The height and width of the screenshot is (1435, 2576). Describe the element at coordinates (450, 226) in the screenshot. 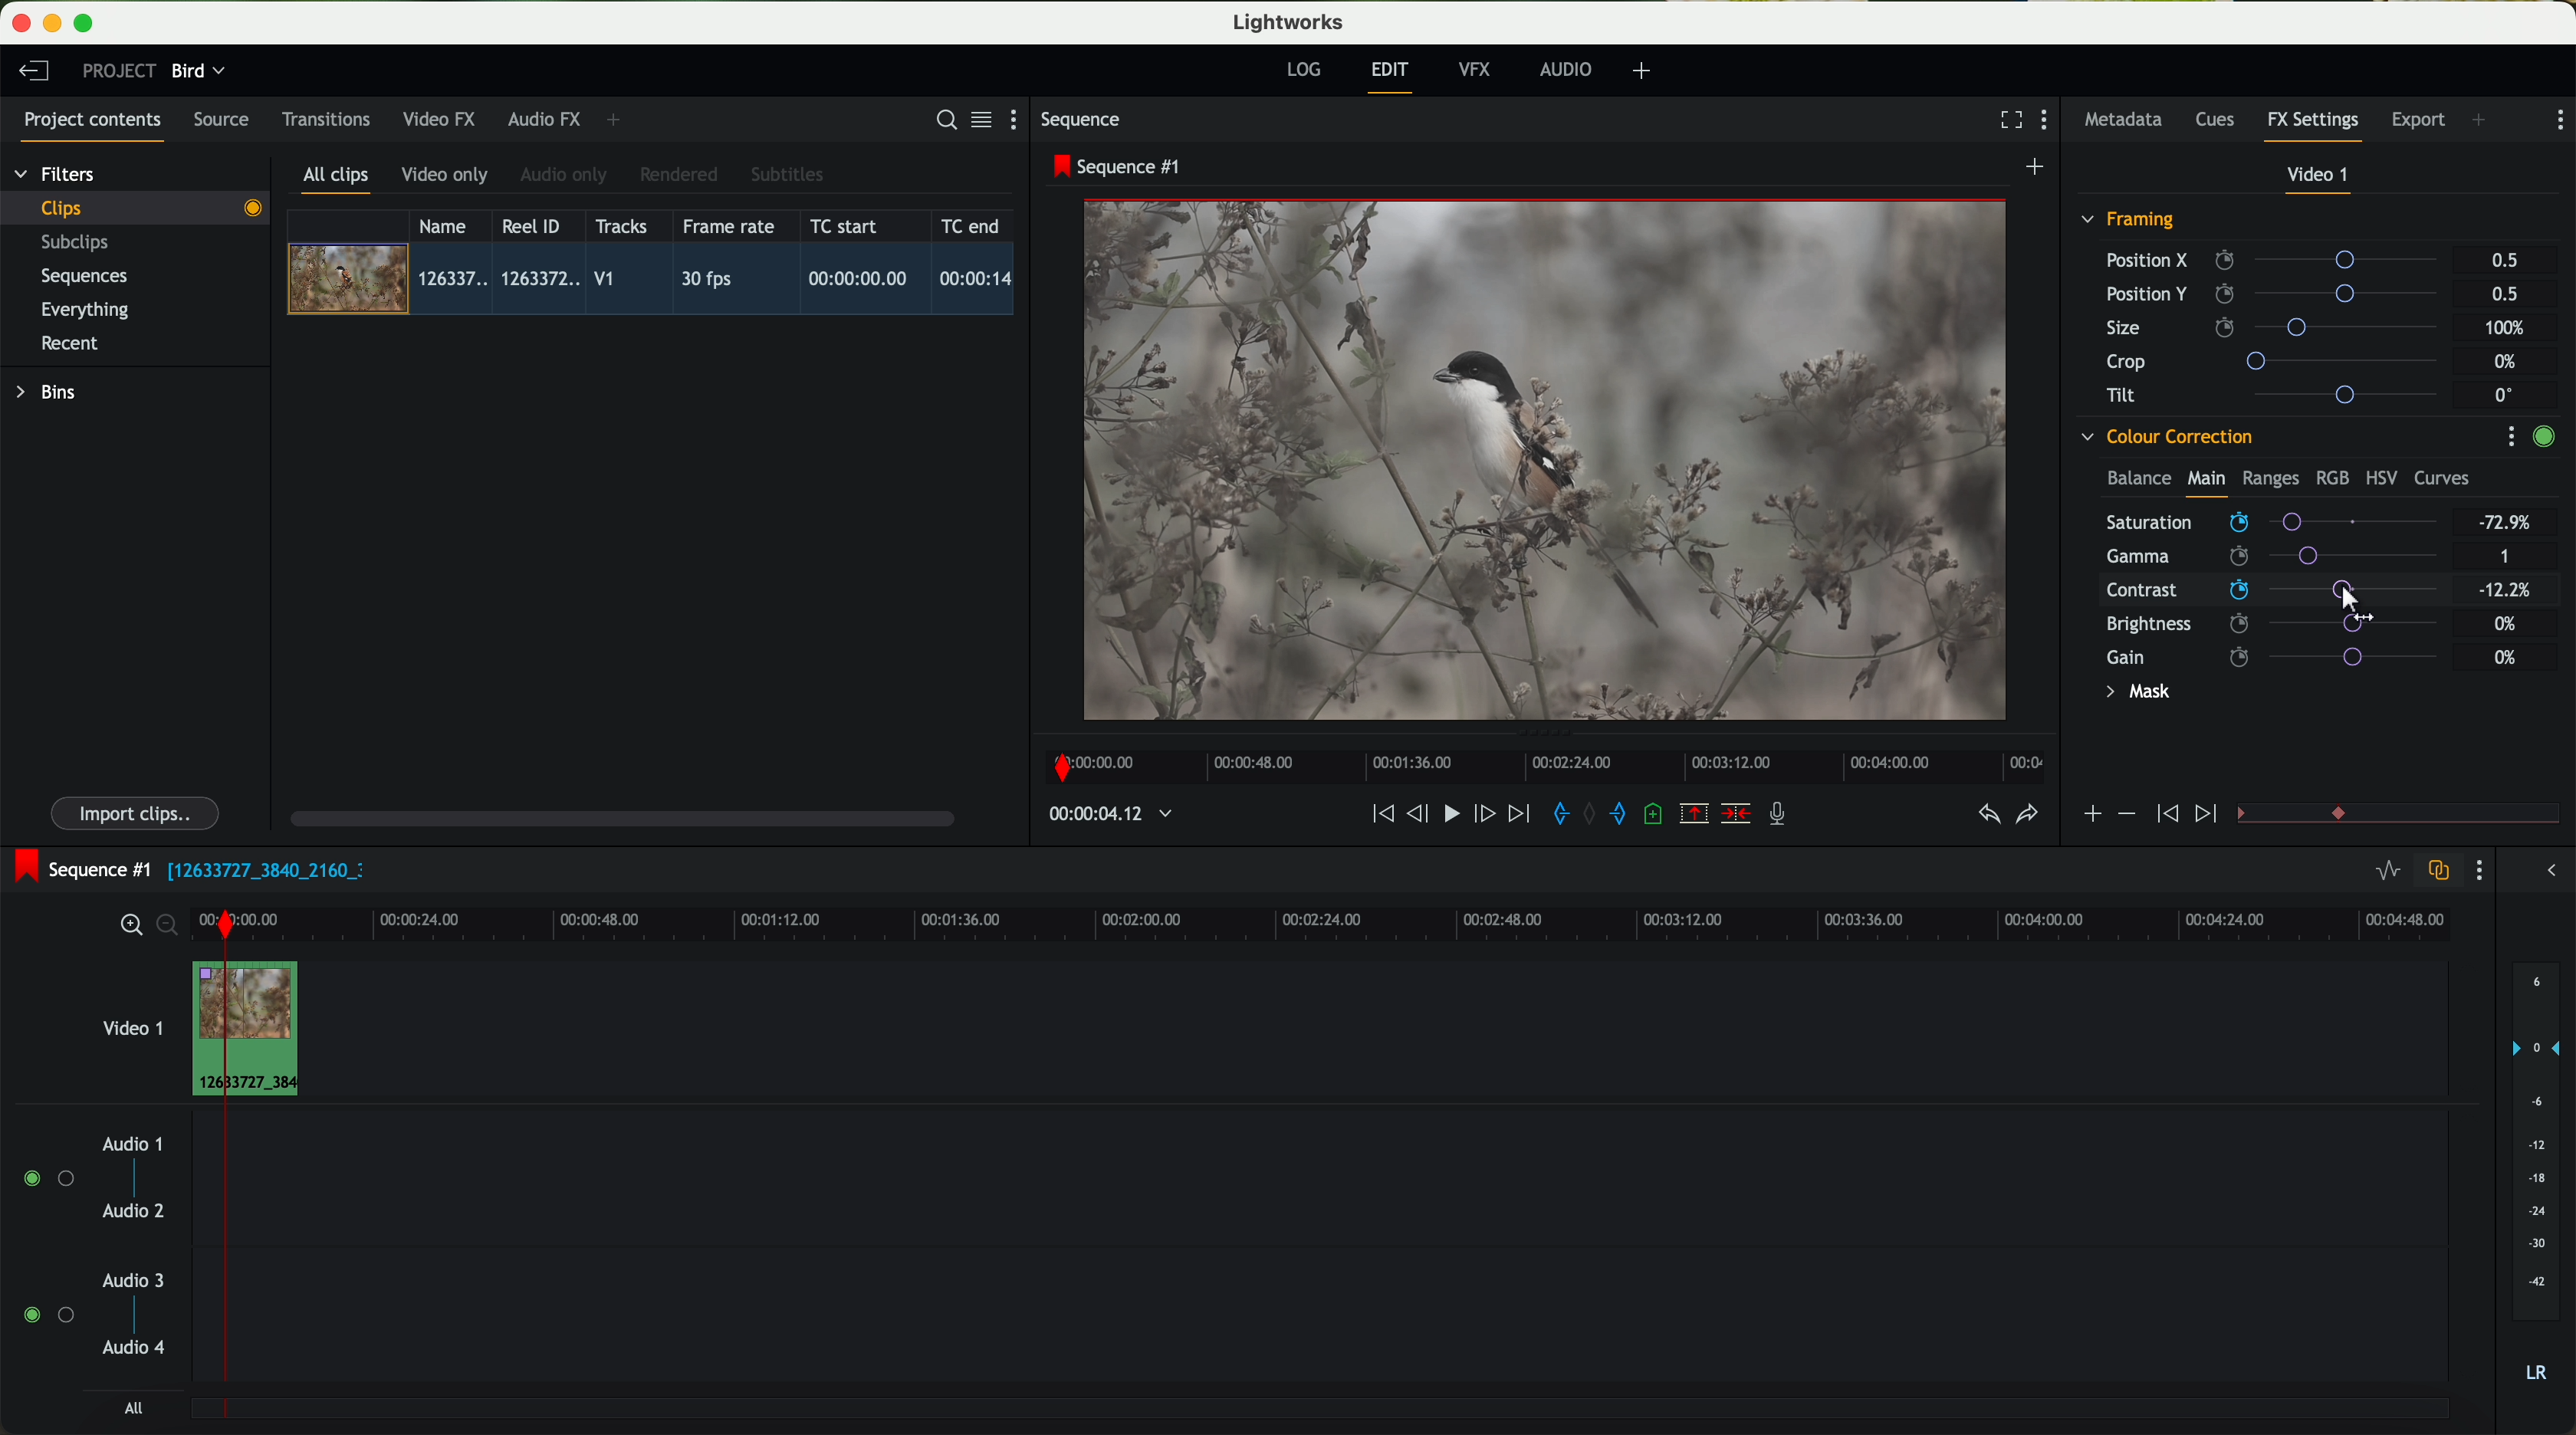

I see `name` at that location.